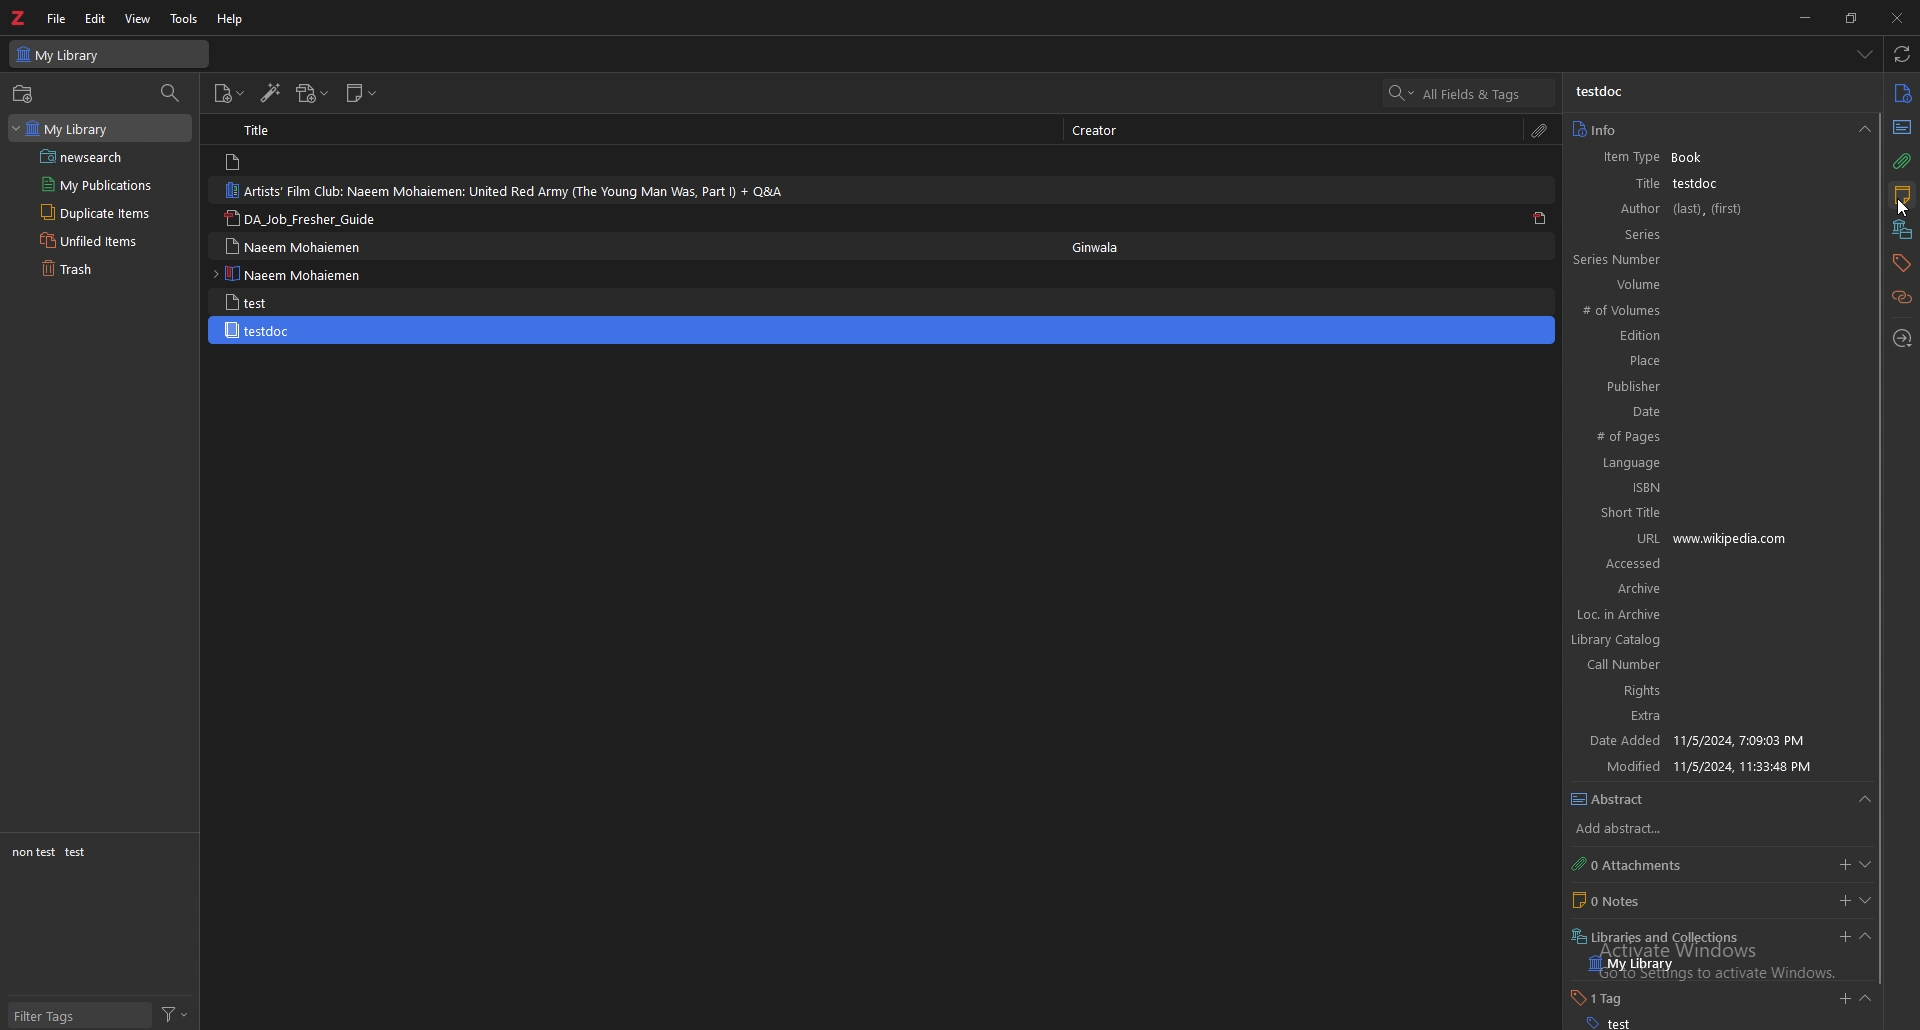 The height and width of the screenshot is (1030, 1920). Describe the element at coordinates (1863, 800) in the screenshot. I see `collapse` at that location.